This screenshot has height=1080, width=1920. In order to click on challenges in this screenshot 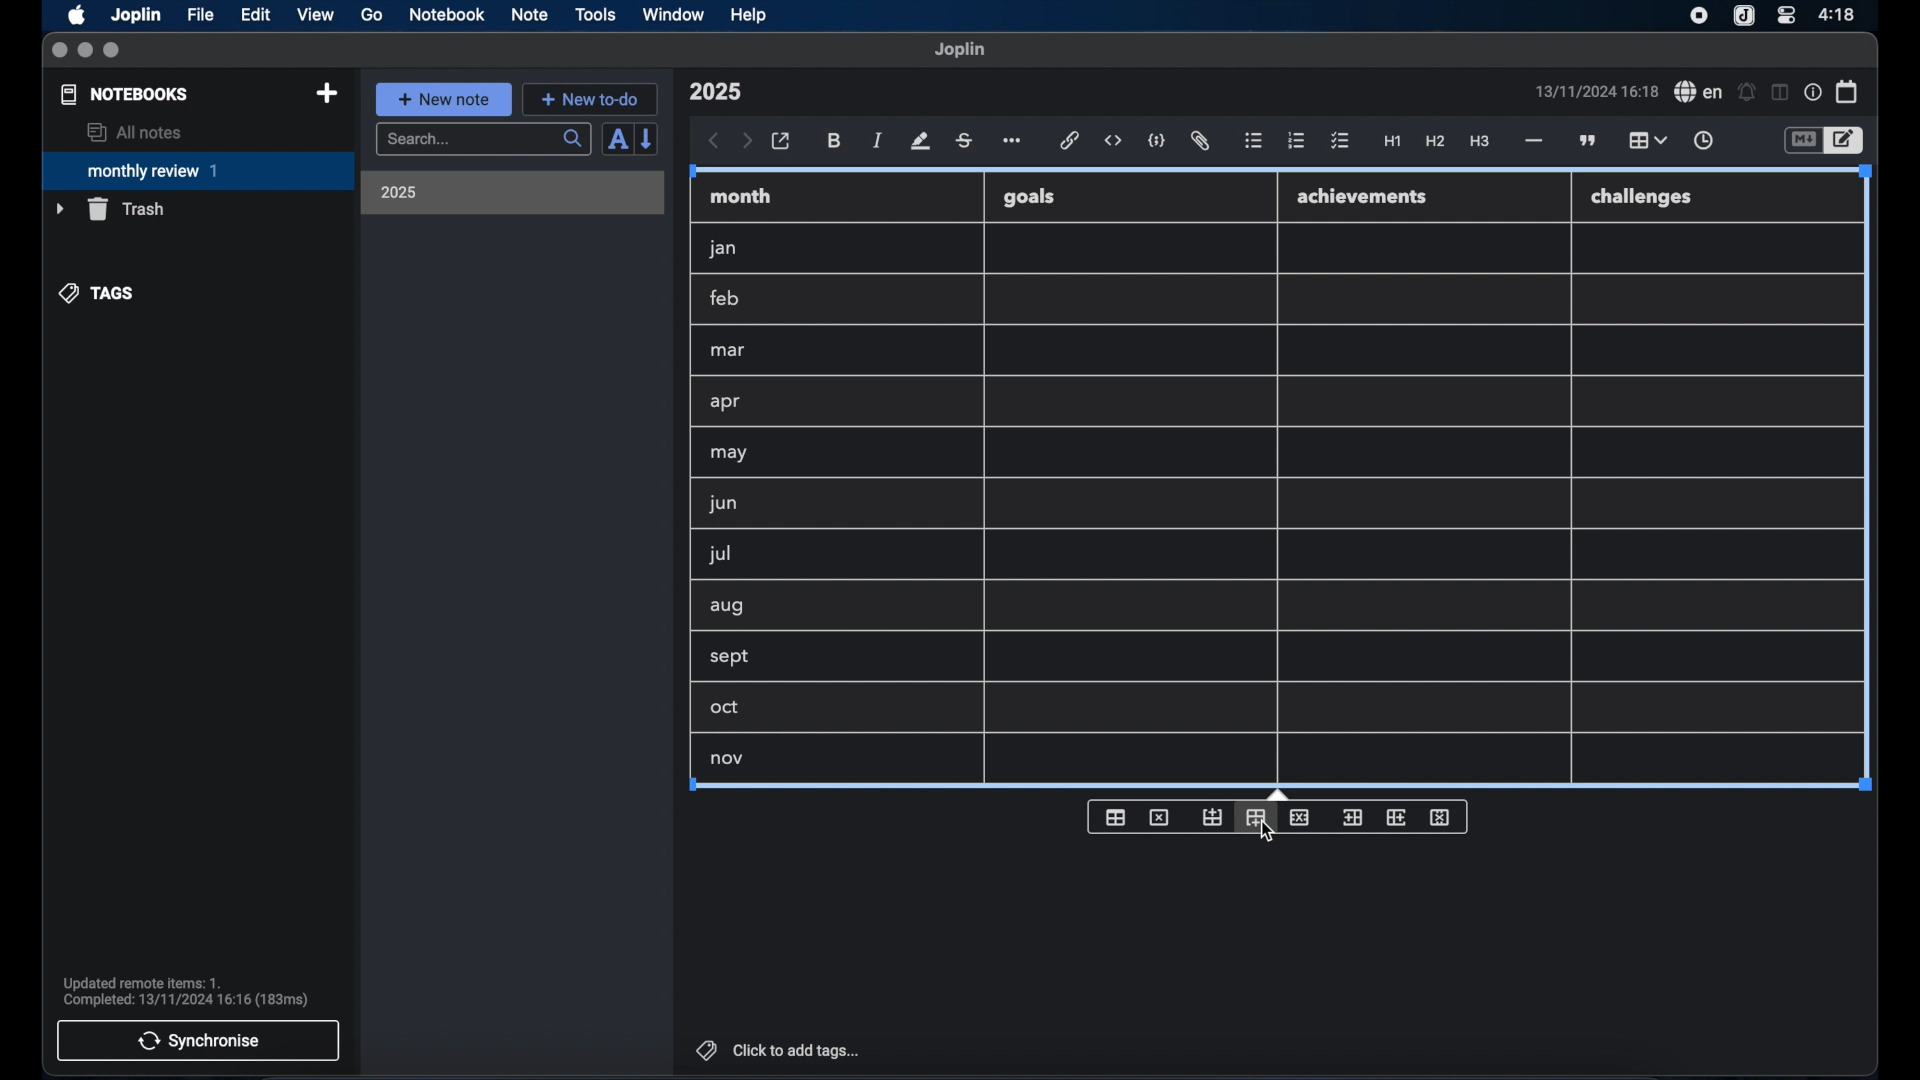, I will do `click(1643, 198)`.